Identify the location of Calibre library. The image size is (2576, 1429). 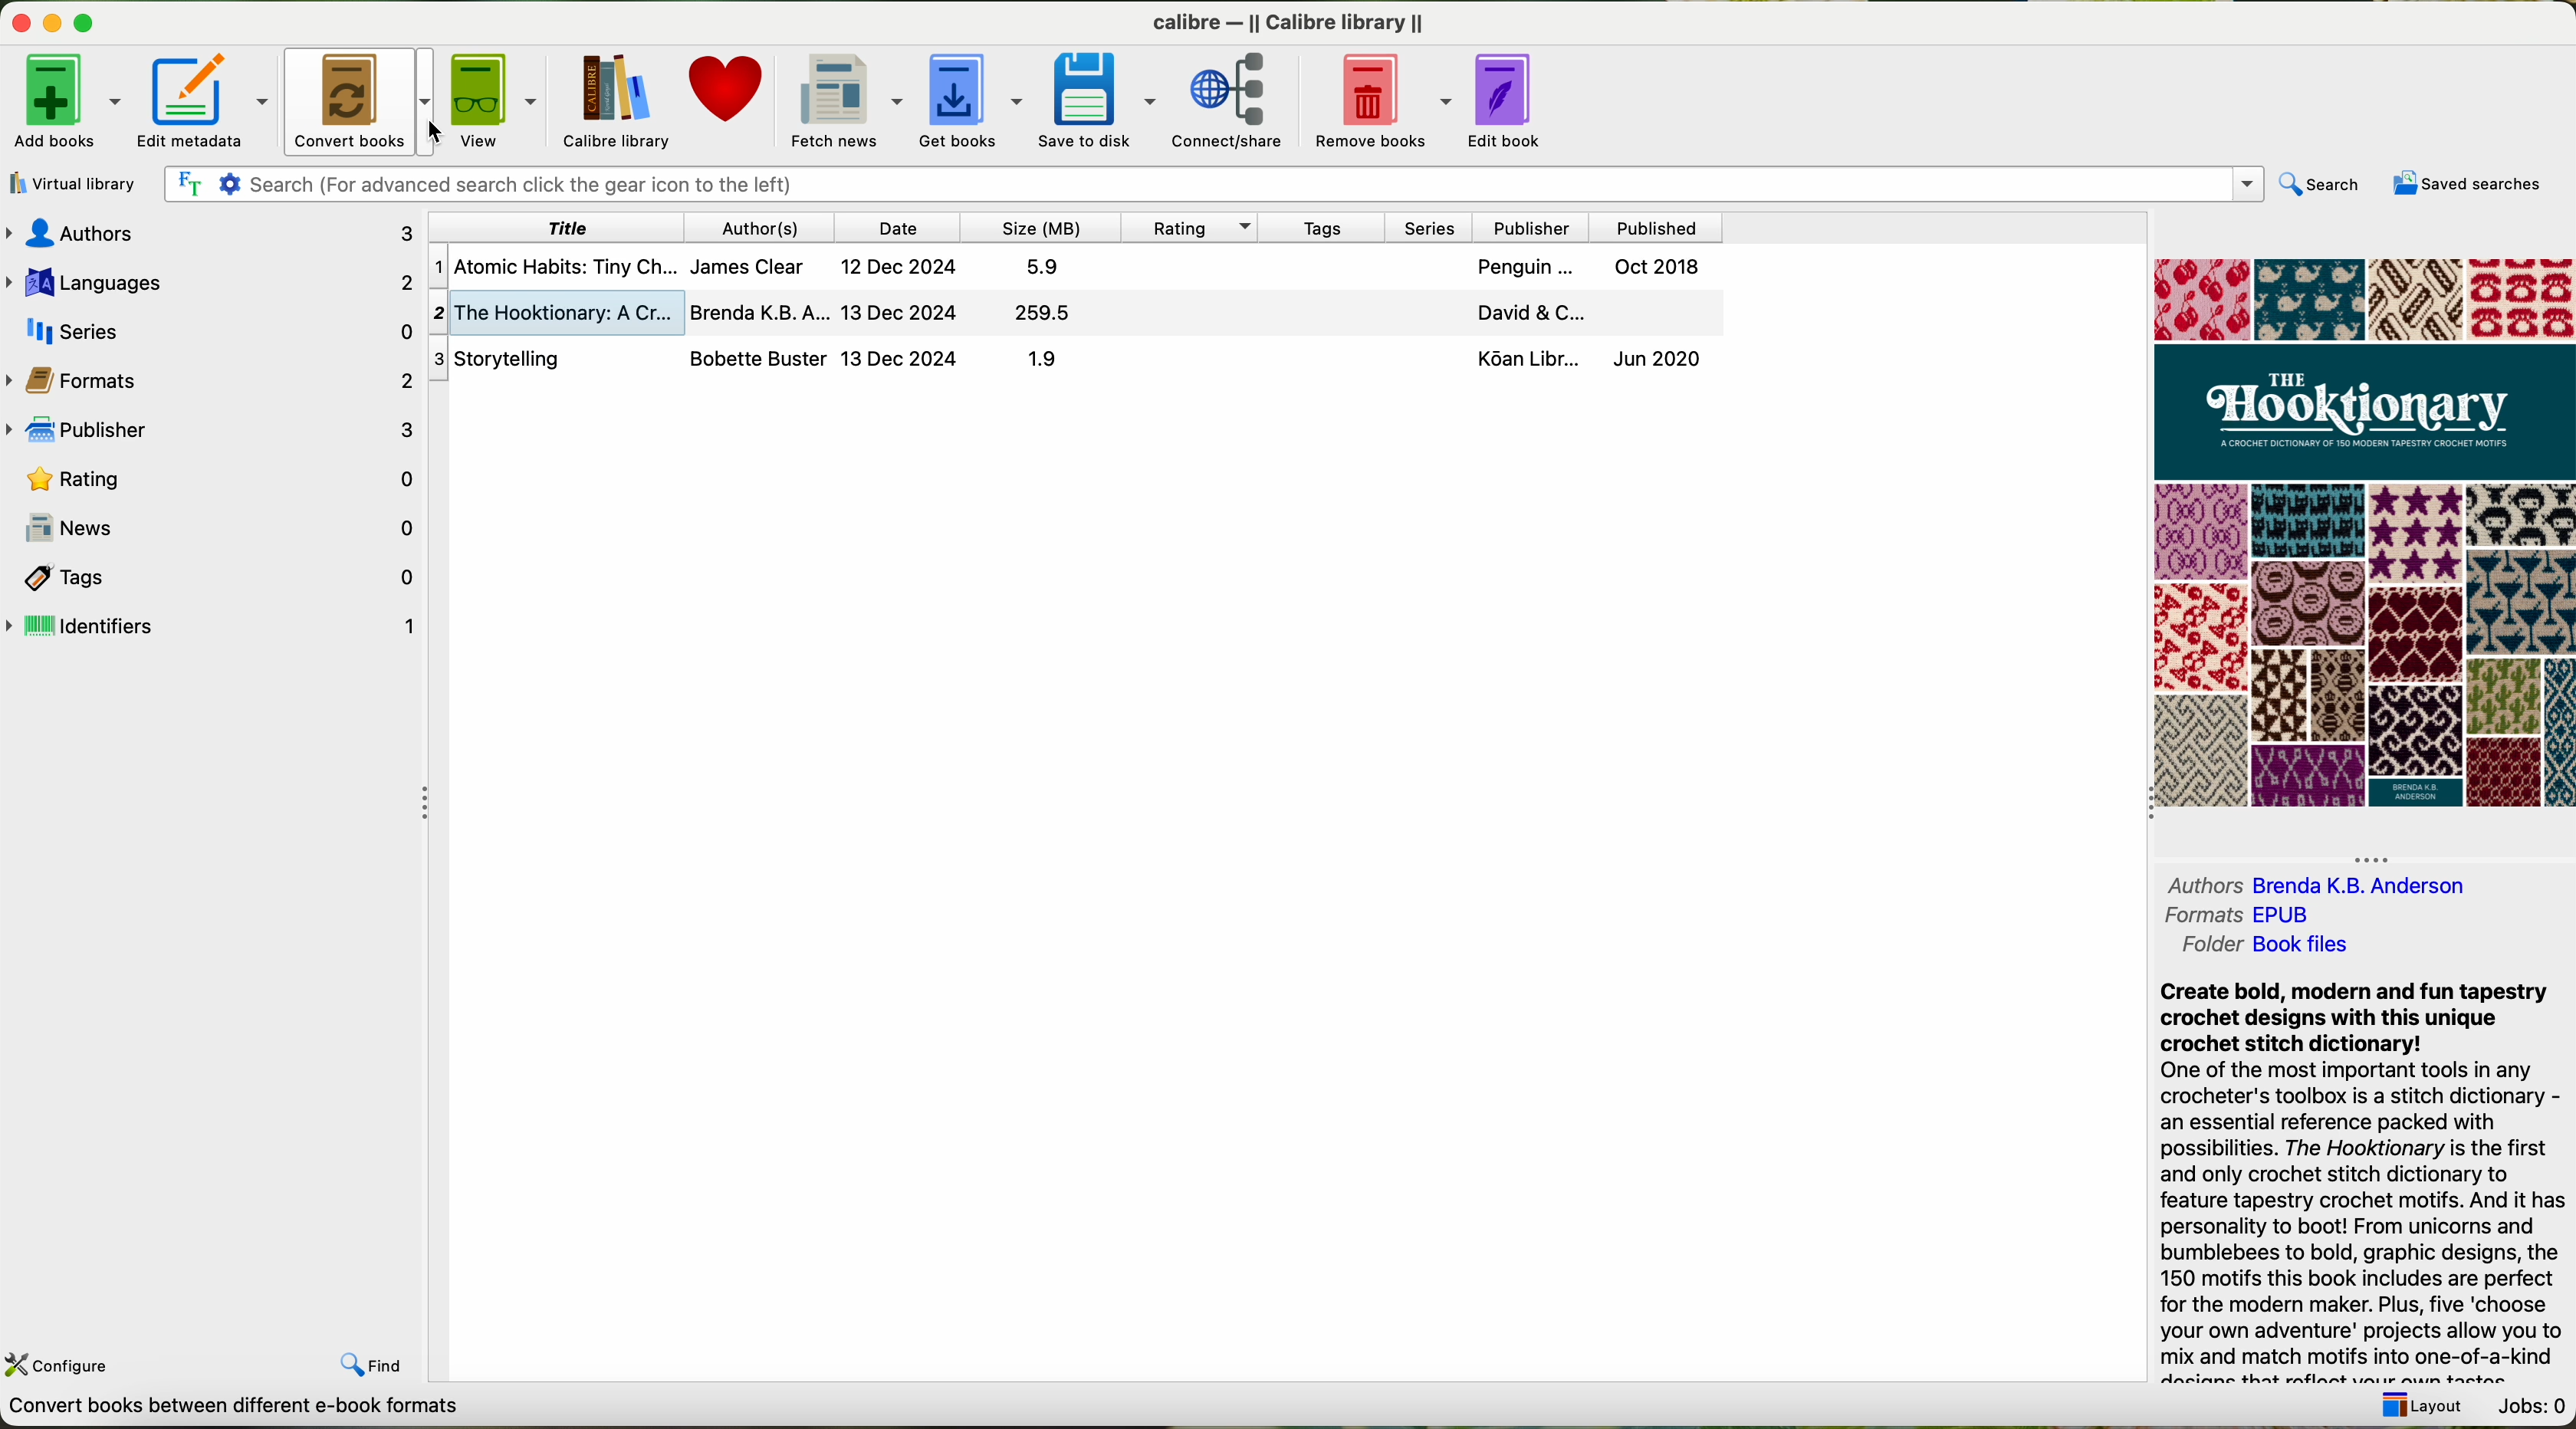
(620, 102).